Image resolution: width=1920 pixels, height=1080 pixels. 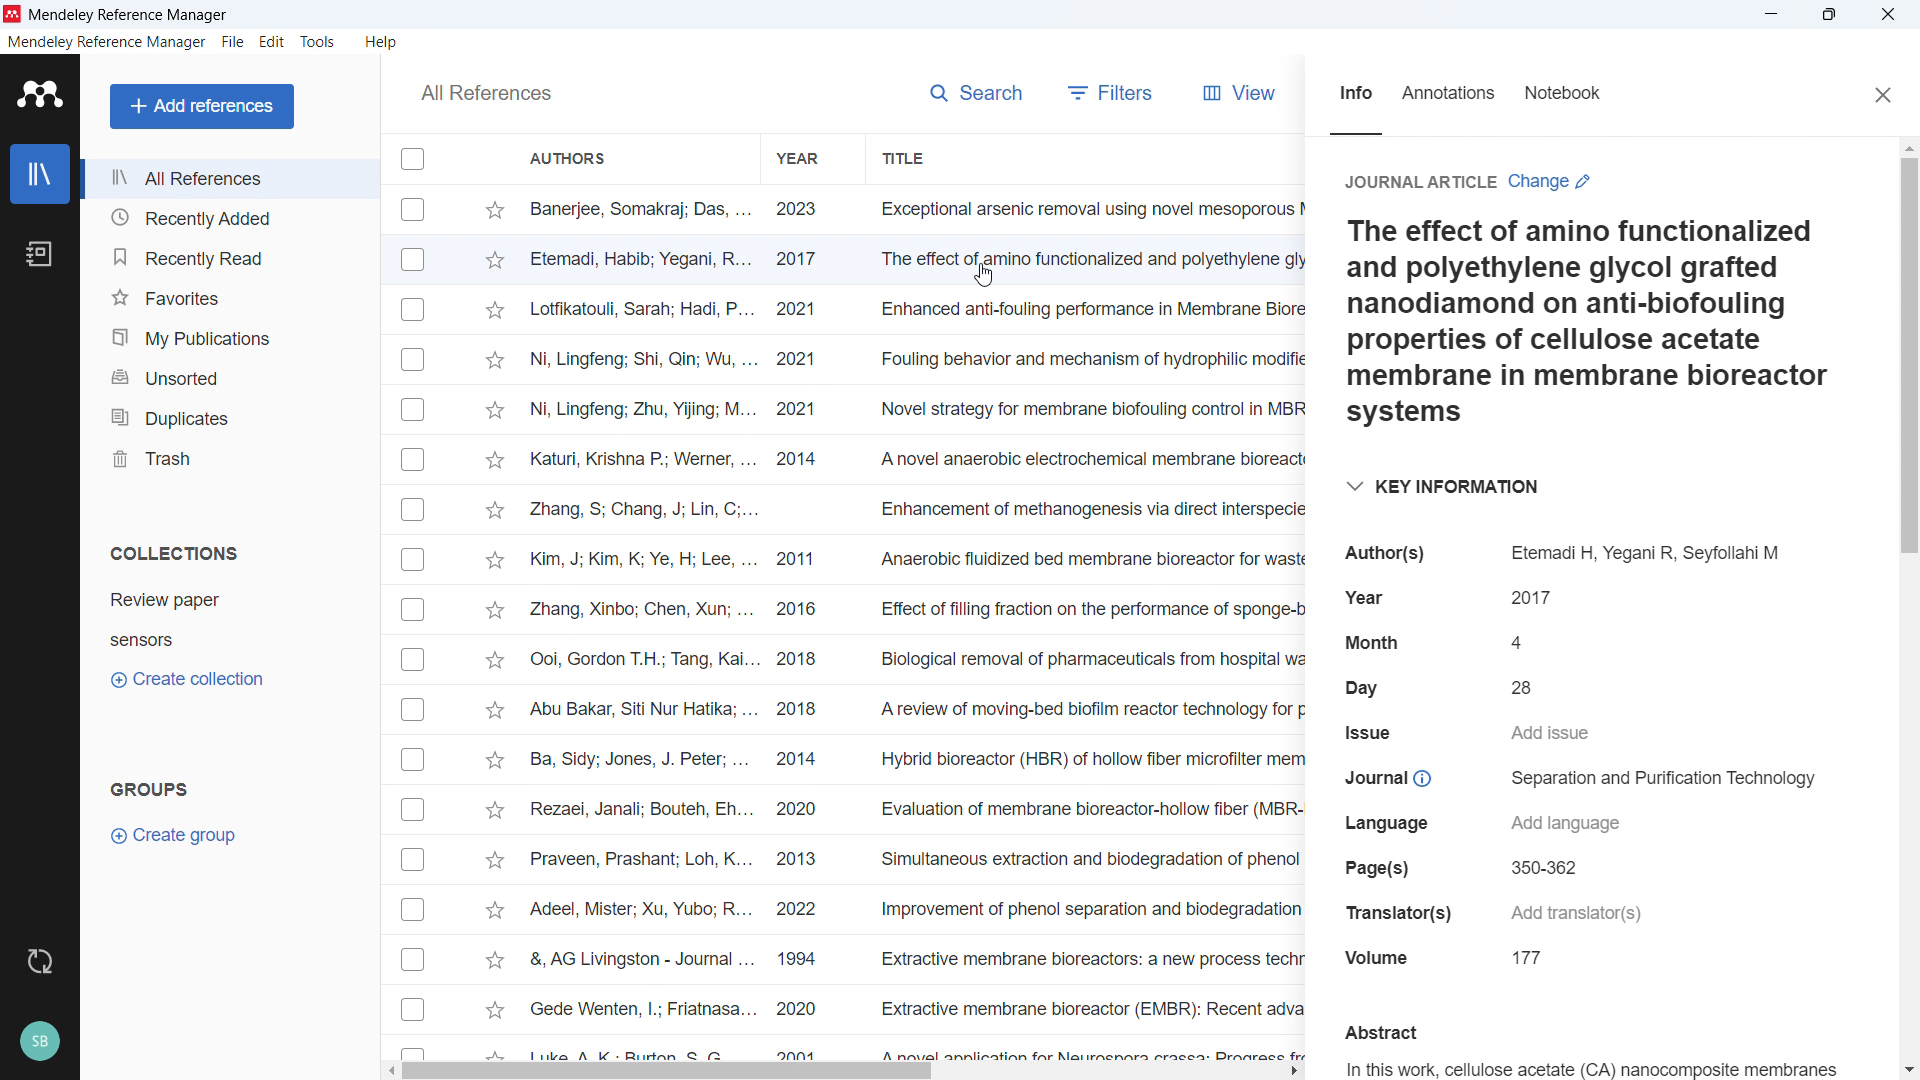 I want to click on Add references , so click(x=202, y=106).